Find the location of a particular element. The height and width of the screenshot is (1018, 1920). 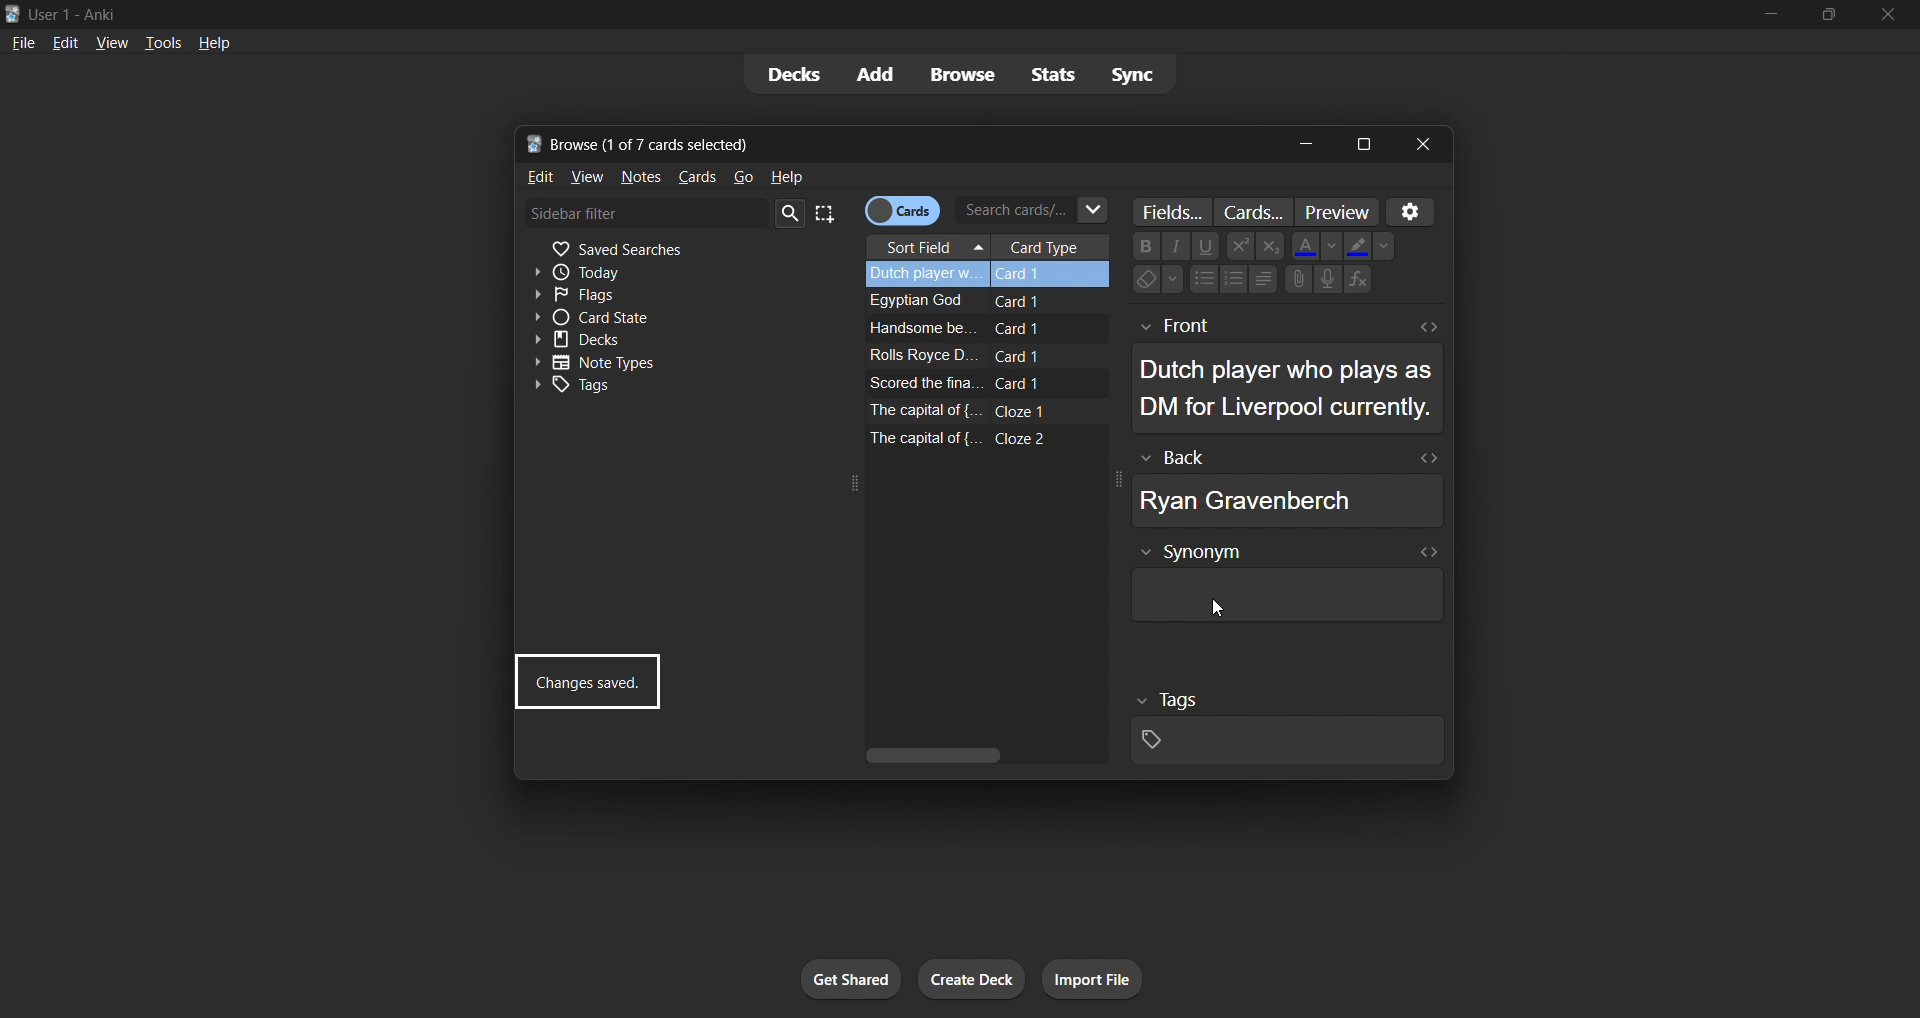

sort field column is located at coordinates (927, 247).